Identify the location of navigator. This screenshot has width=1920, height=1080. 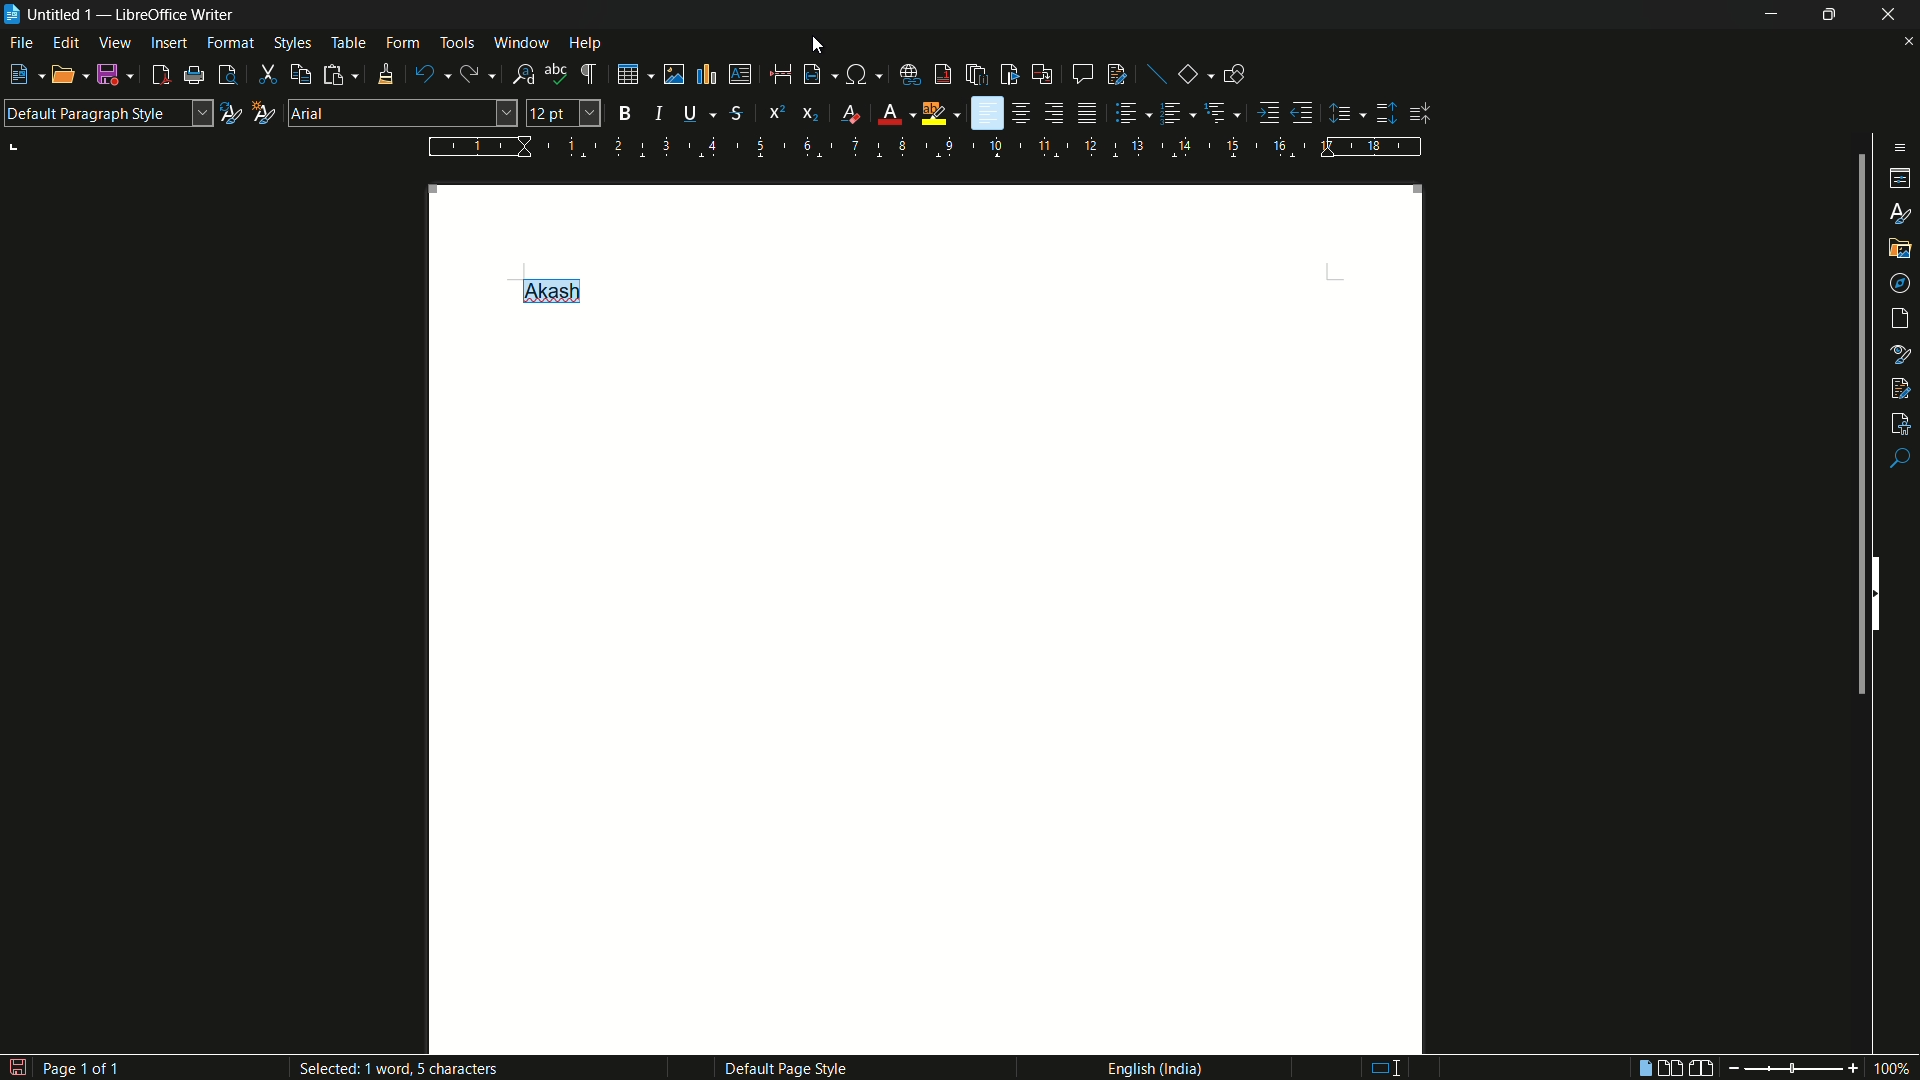
(1901, 282).